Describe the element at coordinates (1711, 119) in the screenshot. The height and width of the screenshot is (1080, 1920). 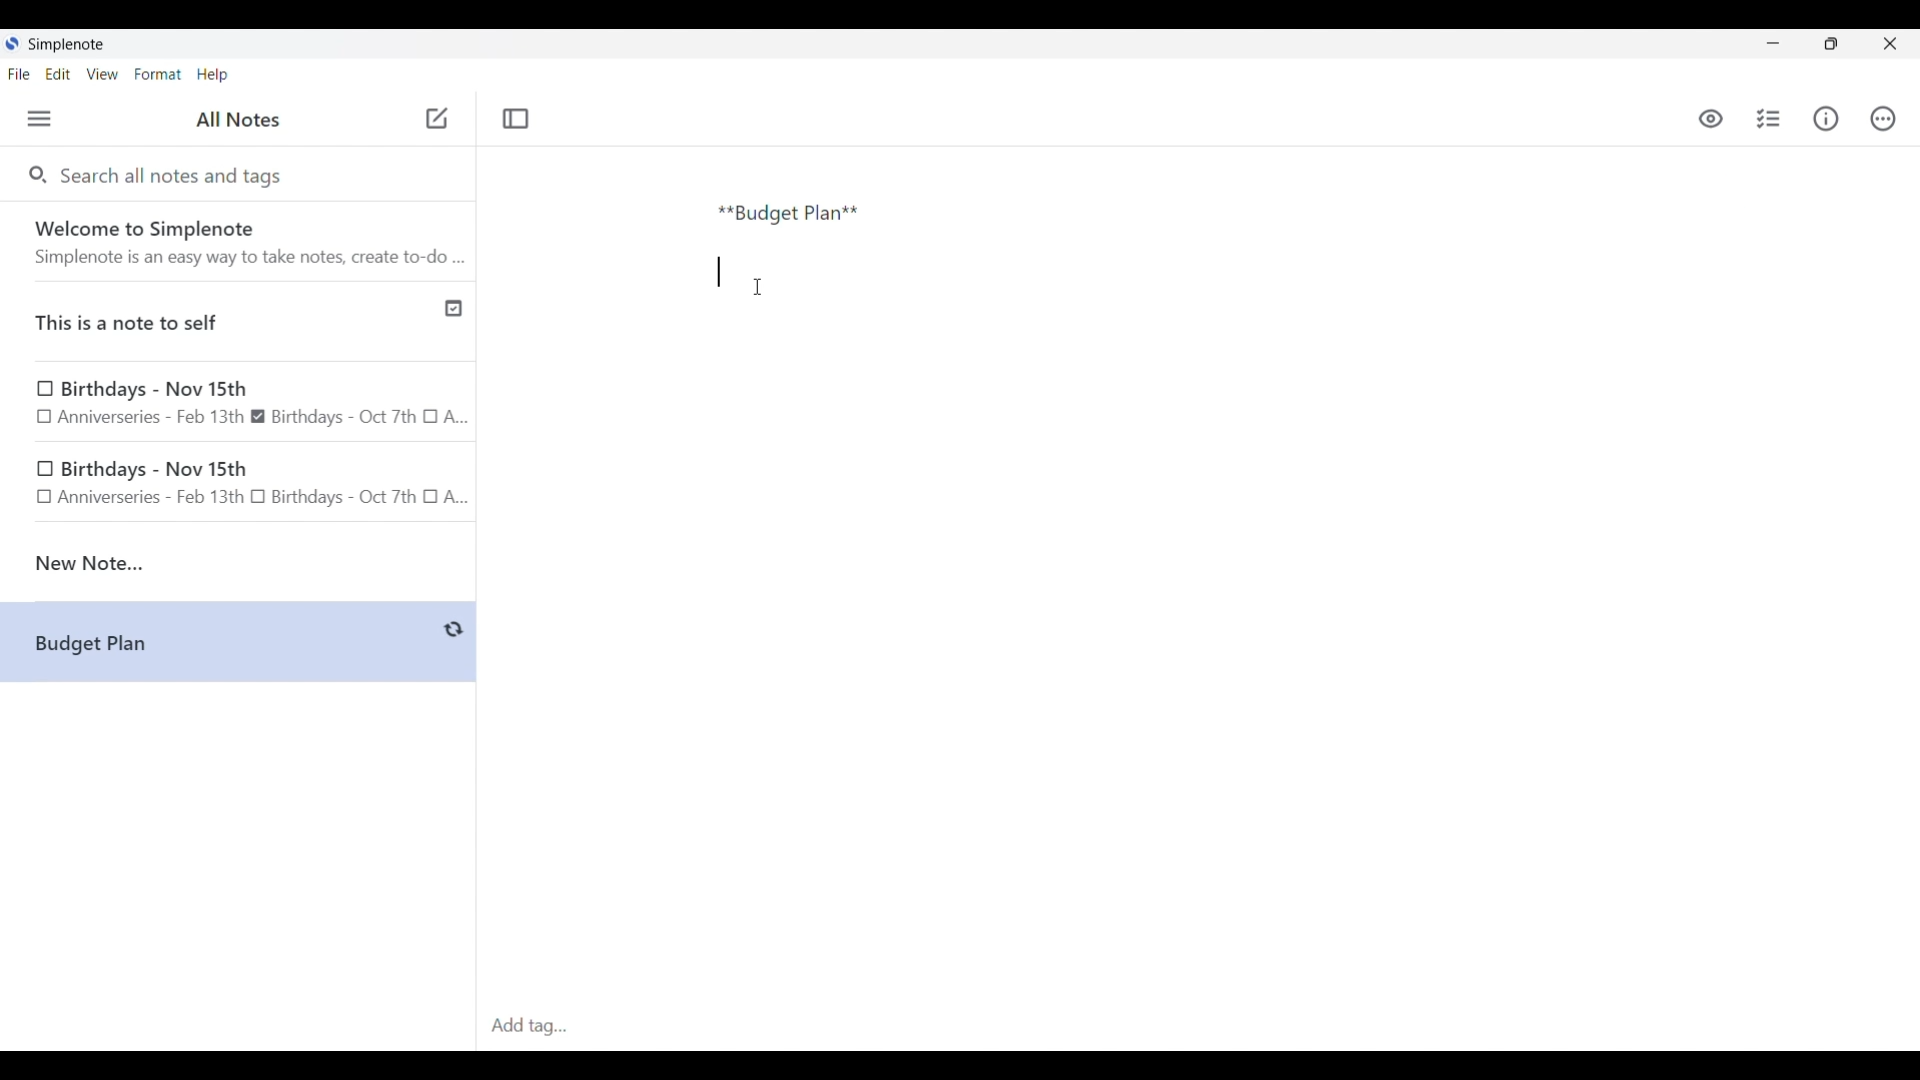
I see `Toggle to see markdown preview` at that location.